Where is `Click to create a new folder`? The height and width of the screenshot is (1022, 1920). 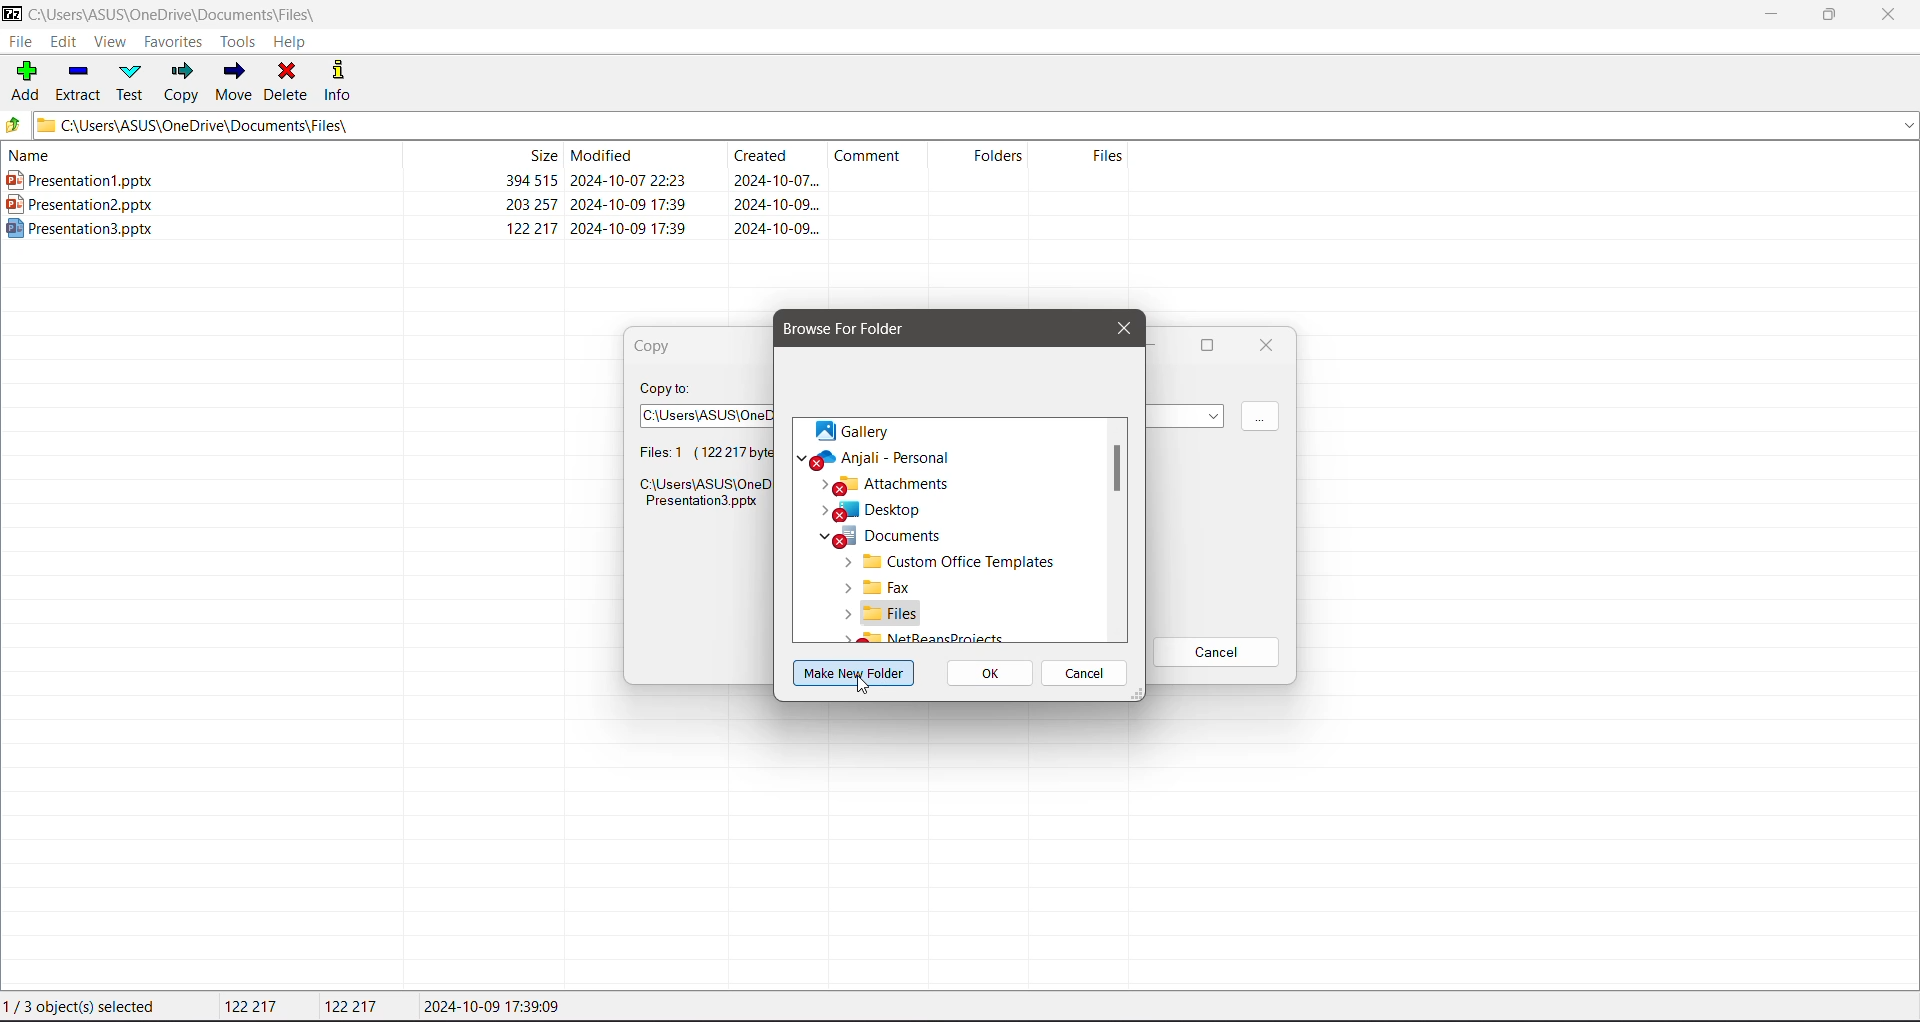 Click to create a new folder is located at coordinates (856, 673).